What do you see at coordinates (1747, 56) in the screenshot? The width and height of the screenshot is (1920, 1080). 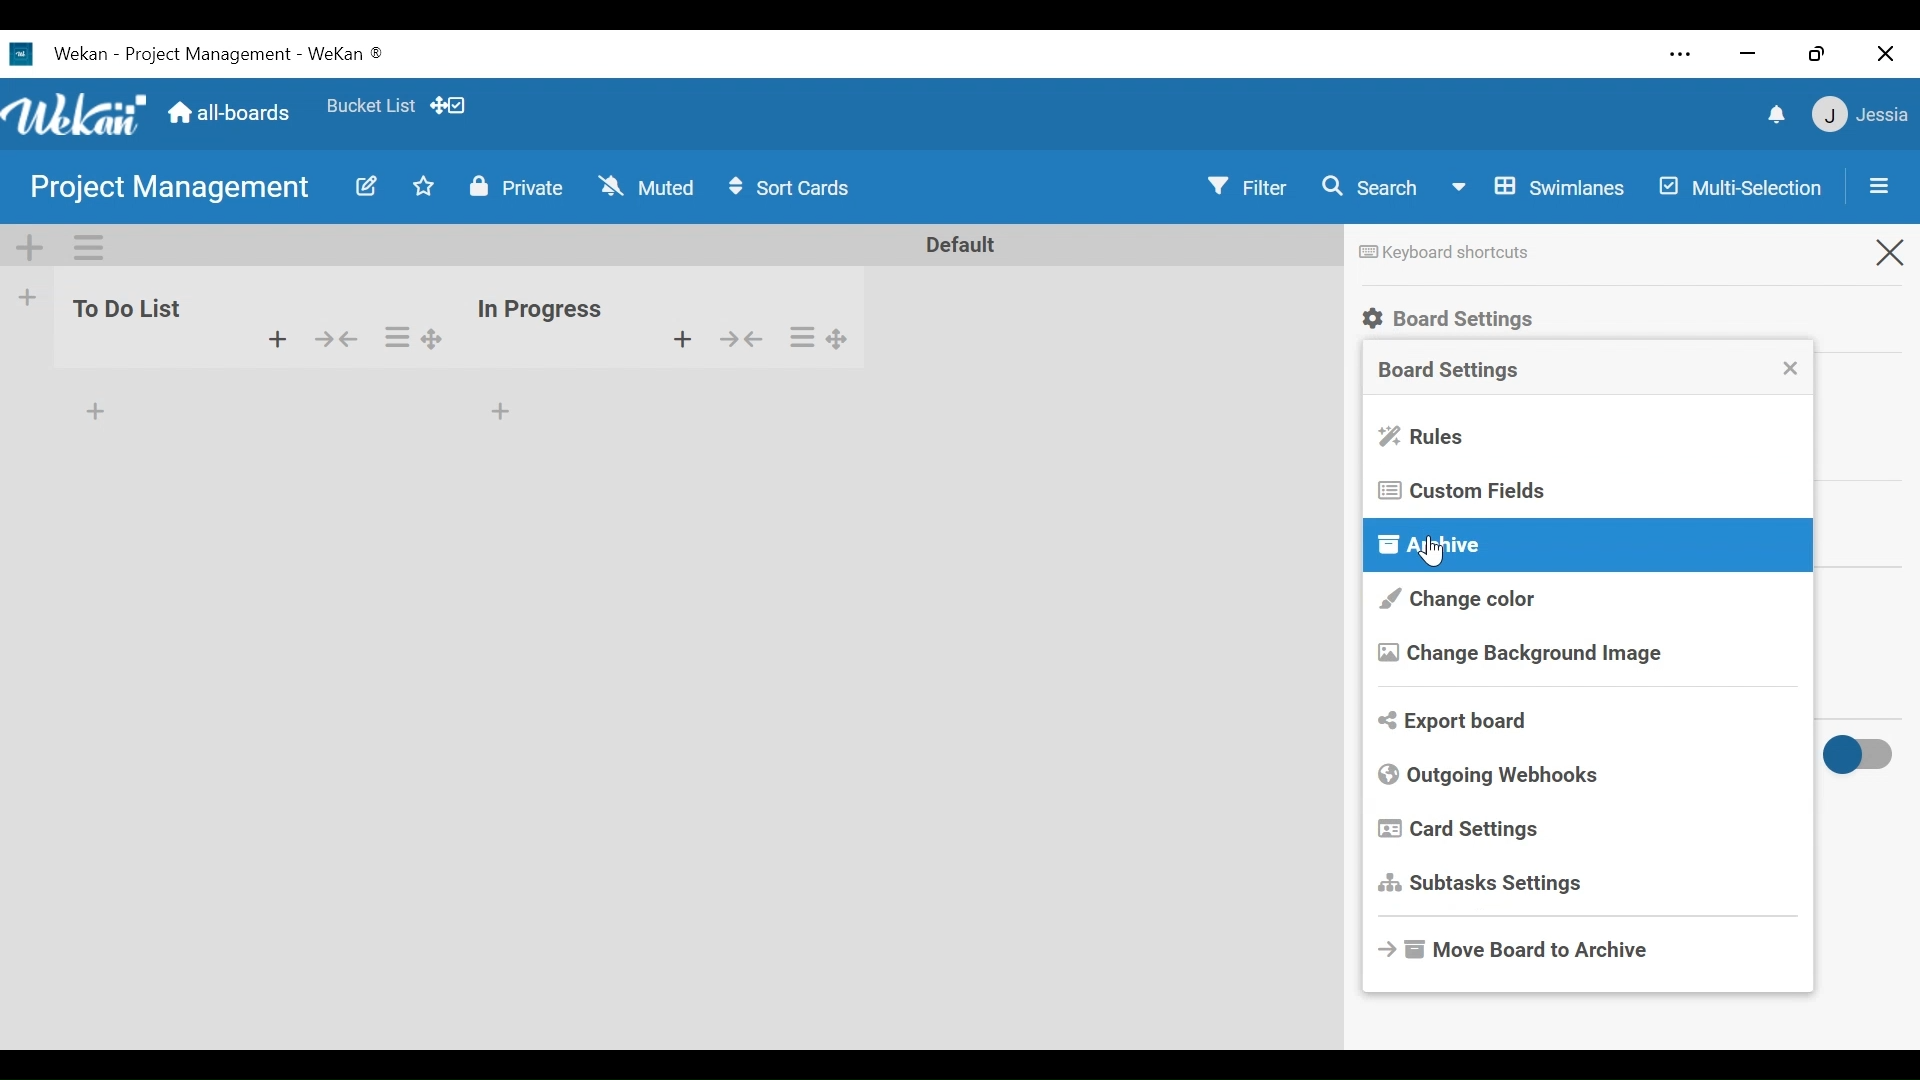 I see `minimize` at bounding box center [1747, 56].